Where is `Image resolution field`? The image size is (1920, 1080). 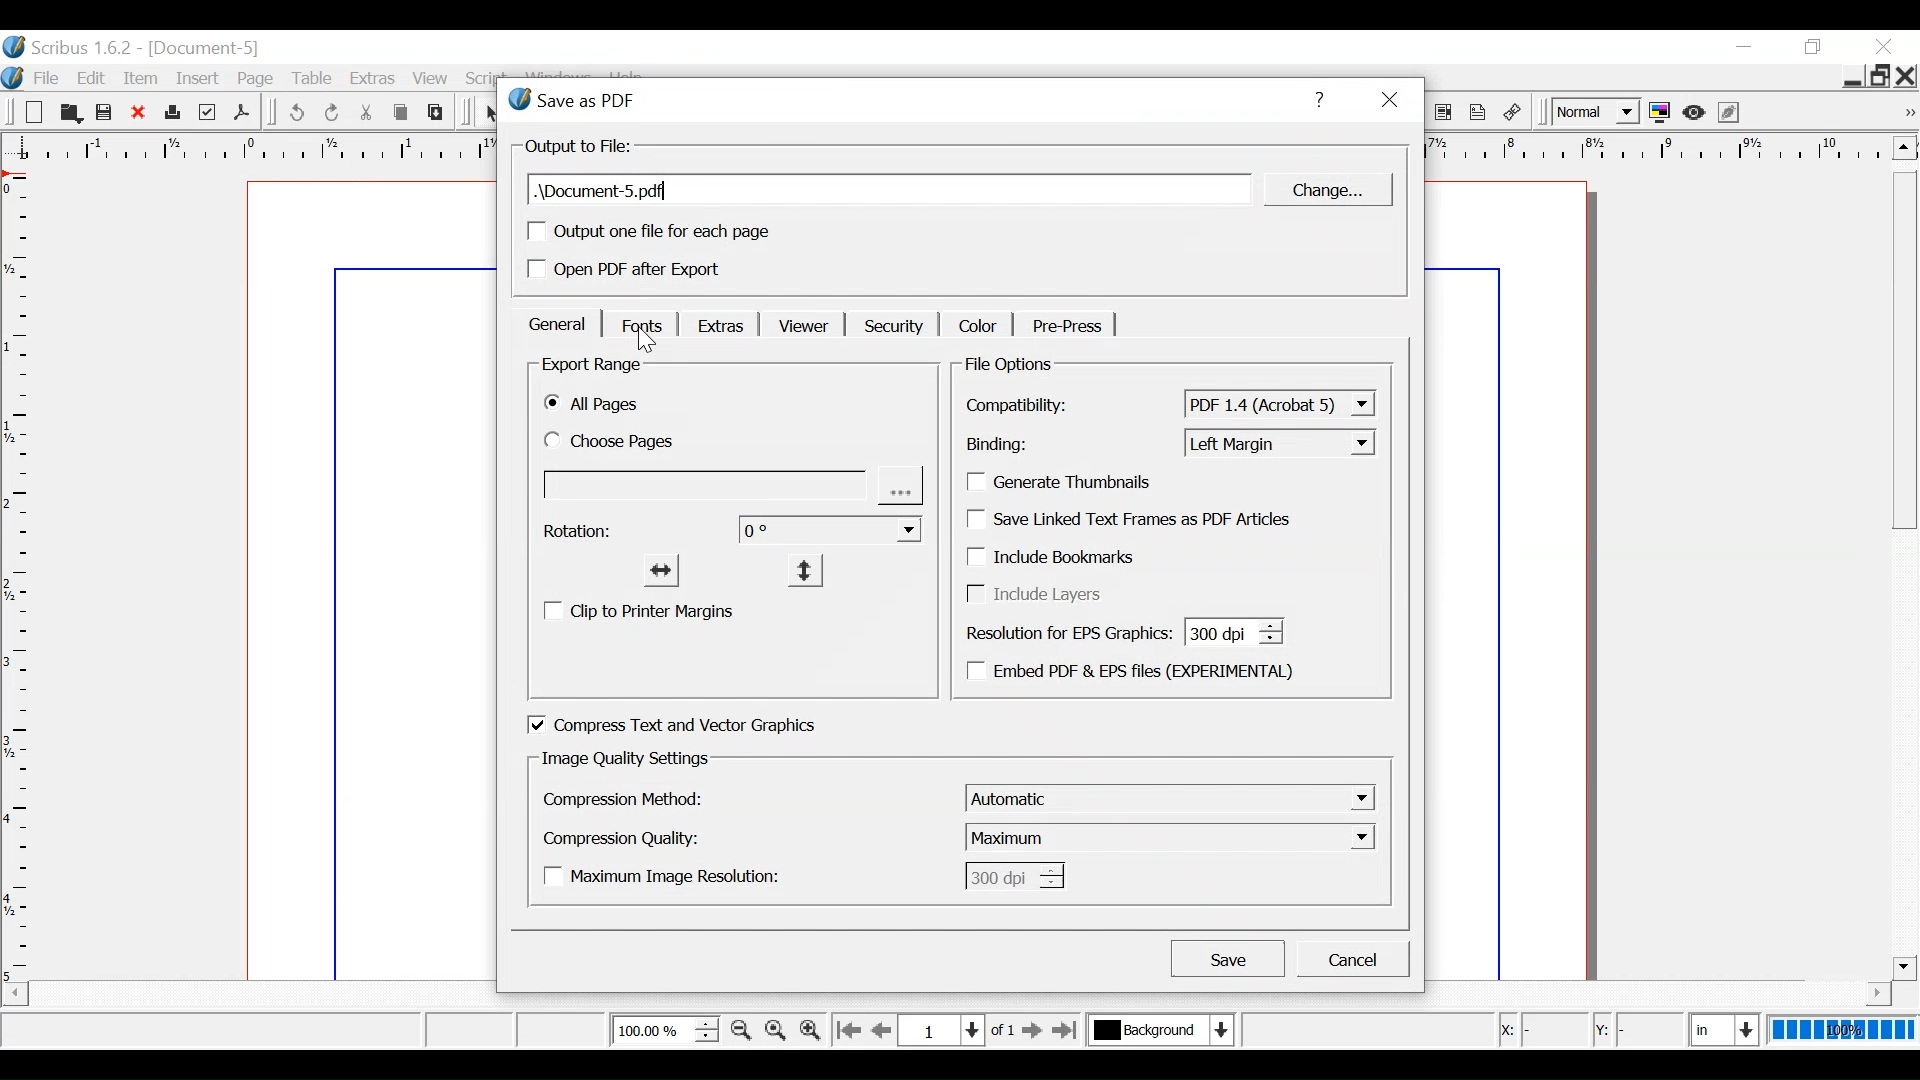 Image resolution field is located at coordinates (1012, 875).